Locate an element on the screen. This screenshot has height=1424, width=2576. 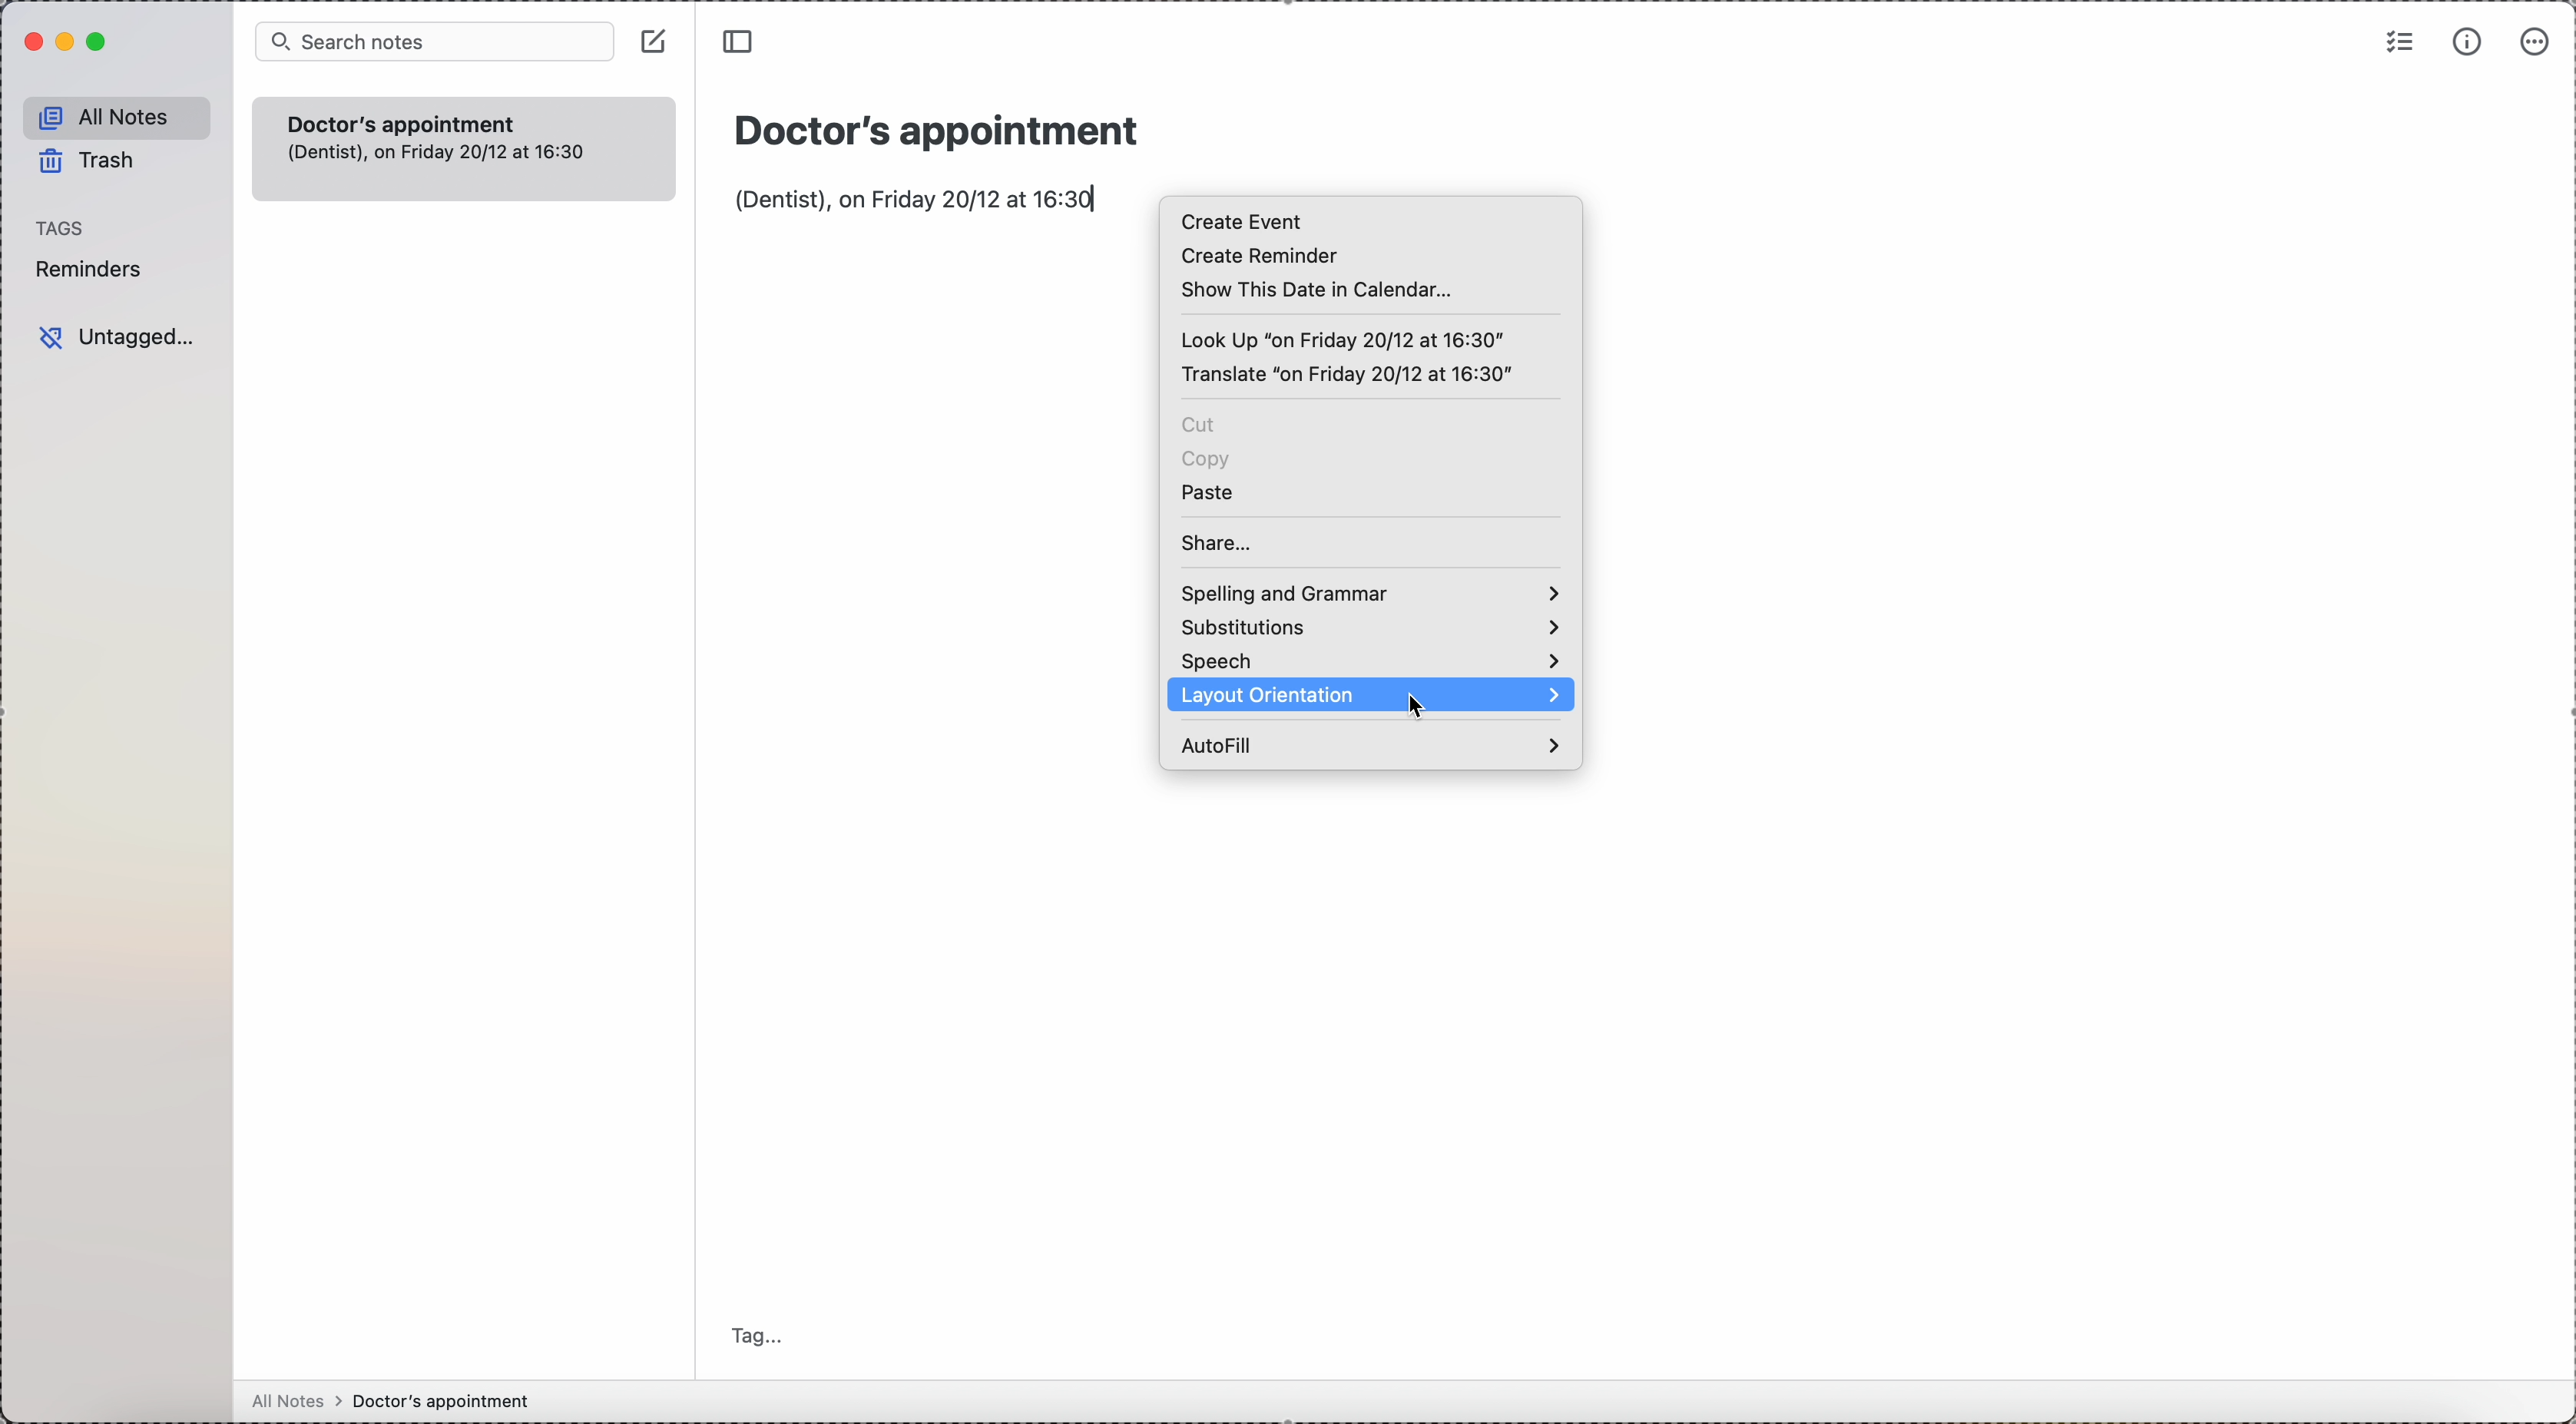
more options is located at coordinates (2536, 45).